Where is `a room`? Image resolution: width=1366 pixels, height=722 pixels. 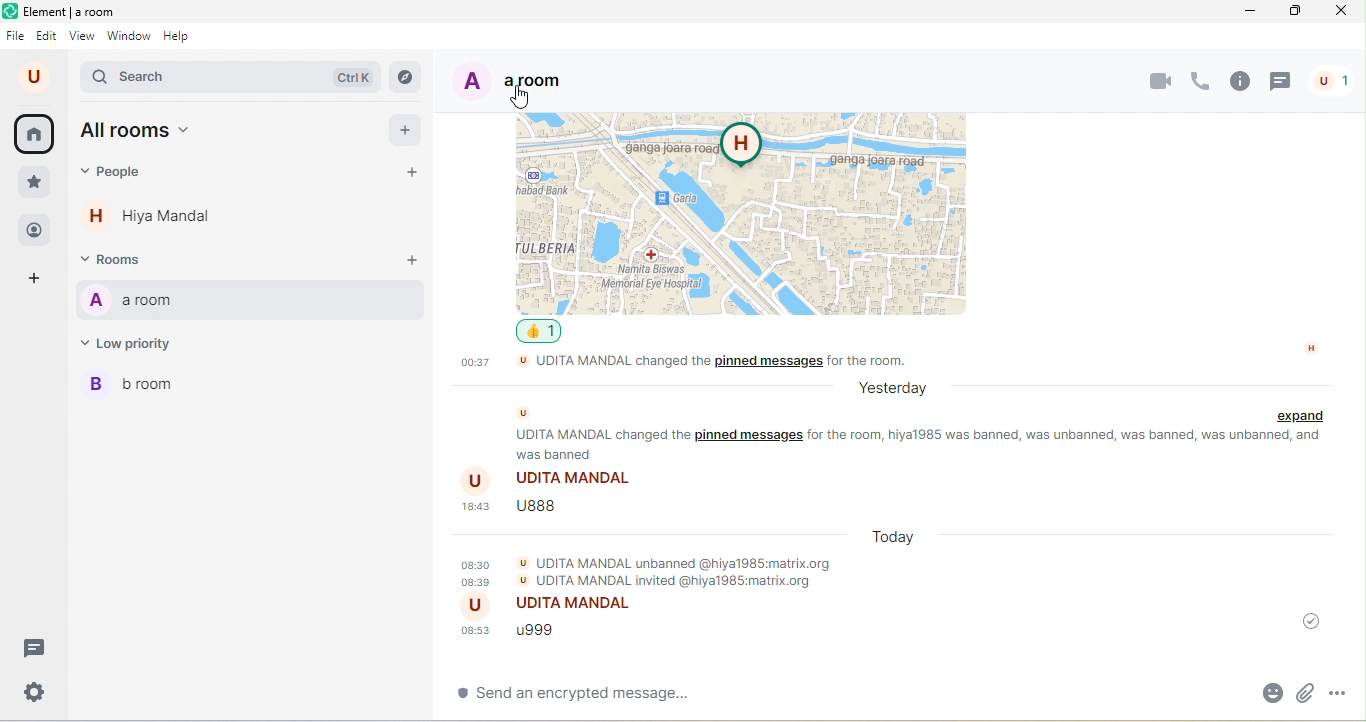
a room is located at coordinates (508, 85).